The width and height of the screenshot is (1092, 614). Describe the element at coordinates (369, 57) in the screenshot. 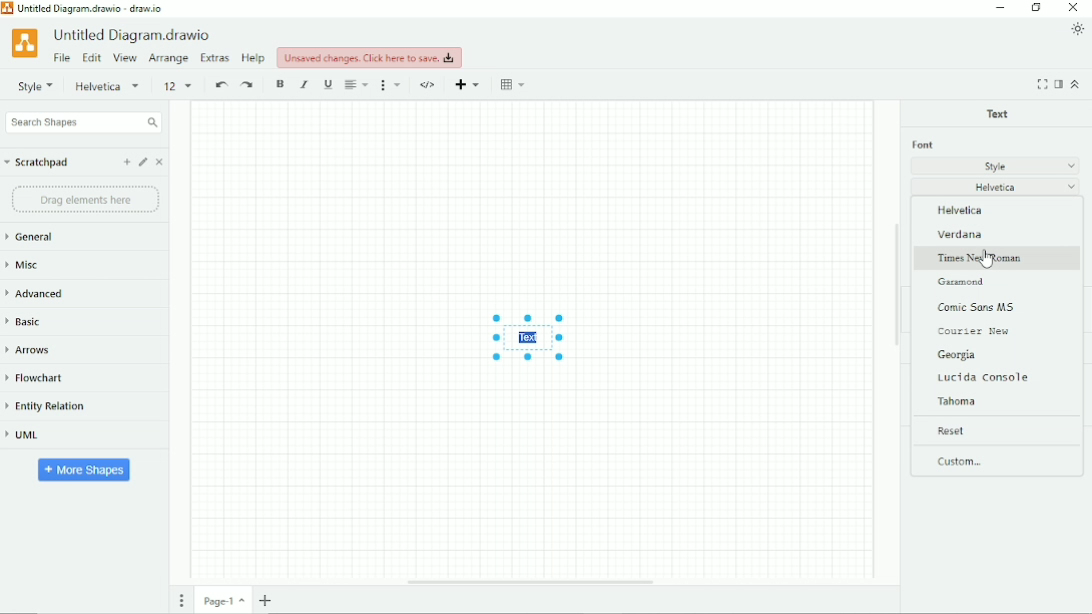

I see `Unsaved changes. Click here to save.  ` at that location.